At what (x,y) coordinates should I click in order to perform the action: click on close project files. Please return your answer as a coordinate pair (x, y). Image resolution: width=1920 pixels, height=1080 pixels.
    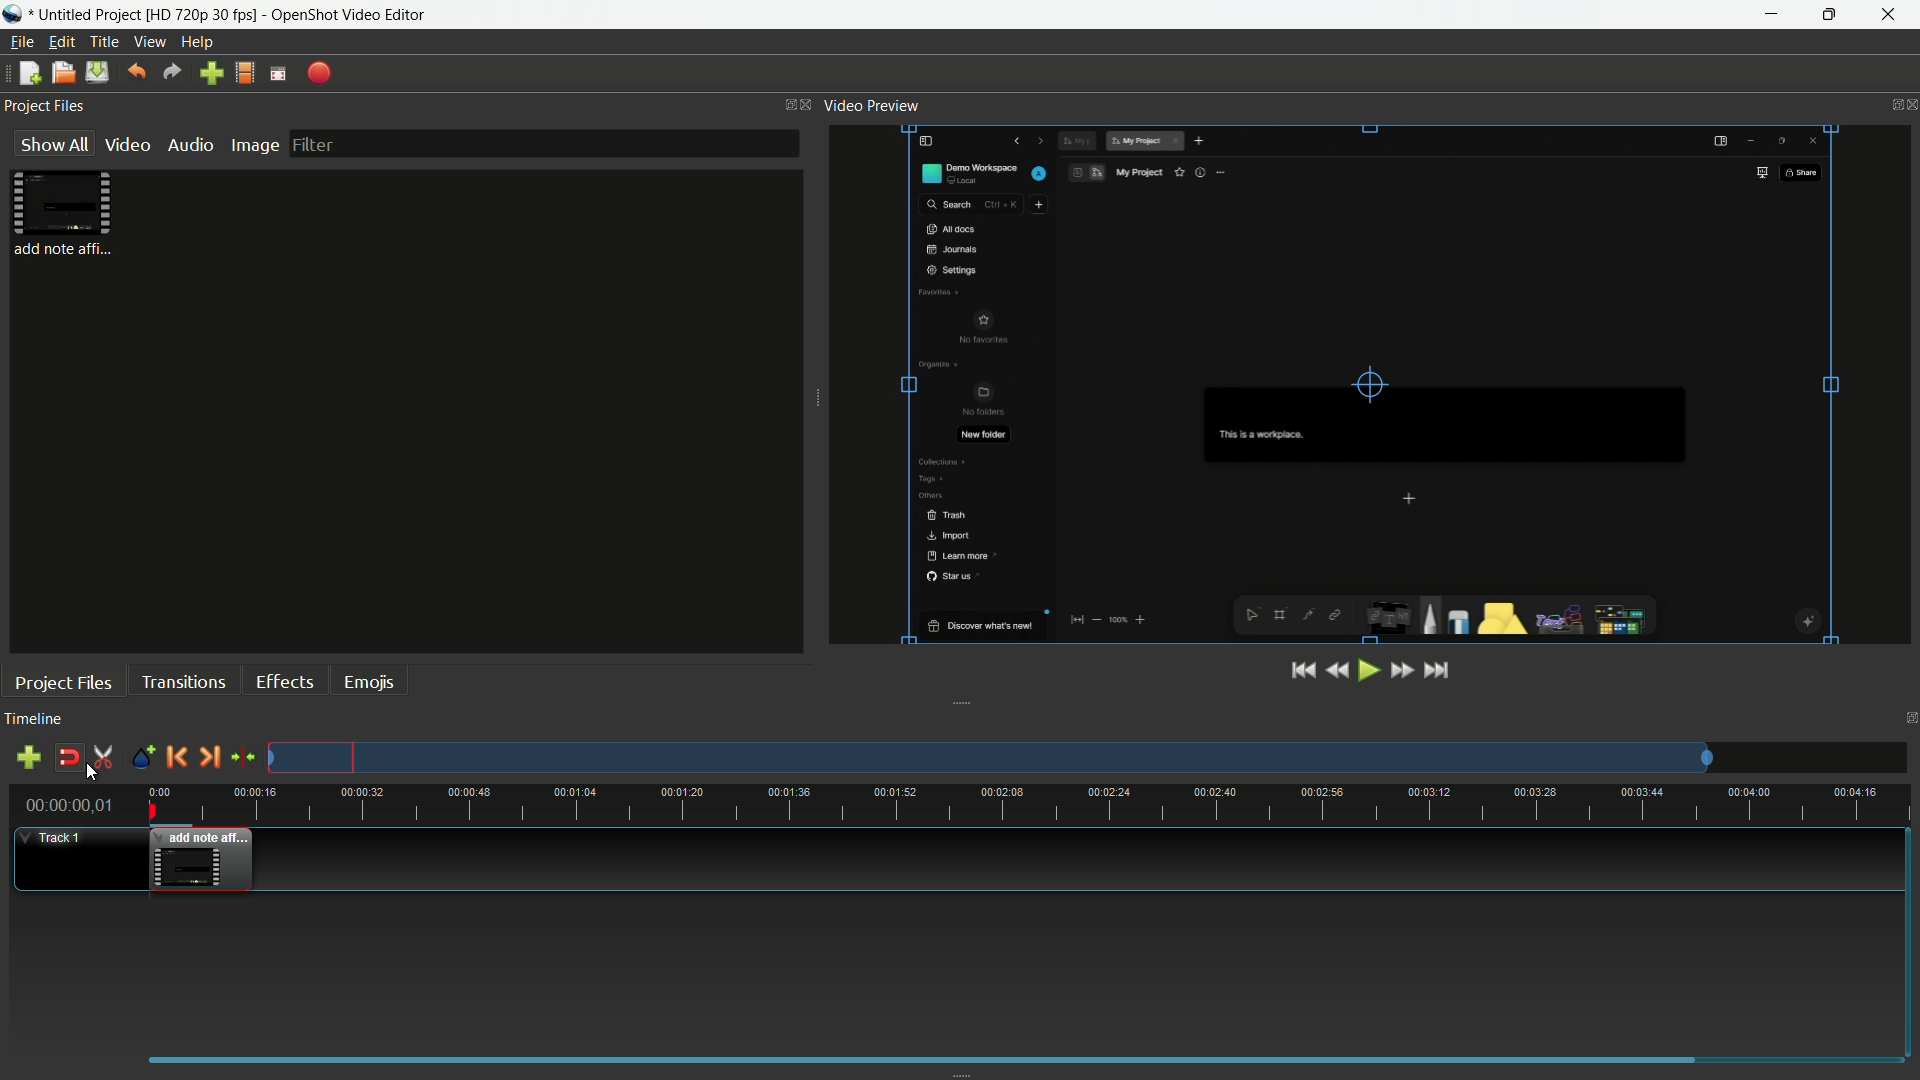
    Looking at the image, I should click on (806, 106).